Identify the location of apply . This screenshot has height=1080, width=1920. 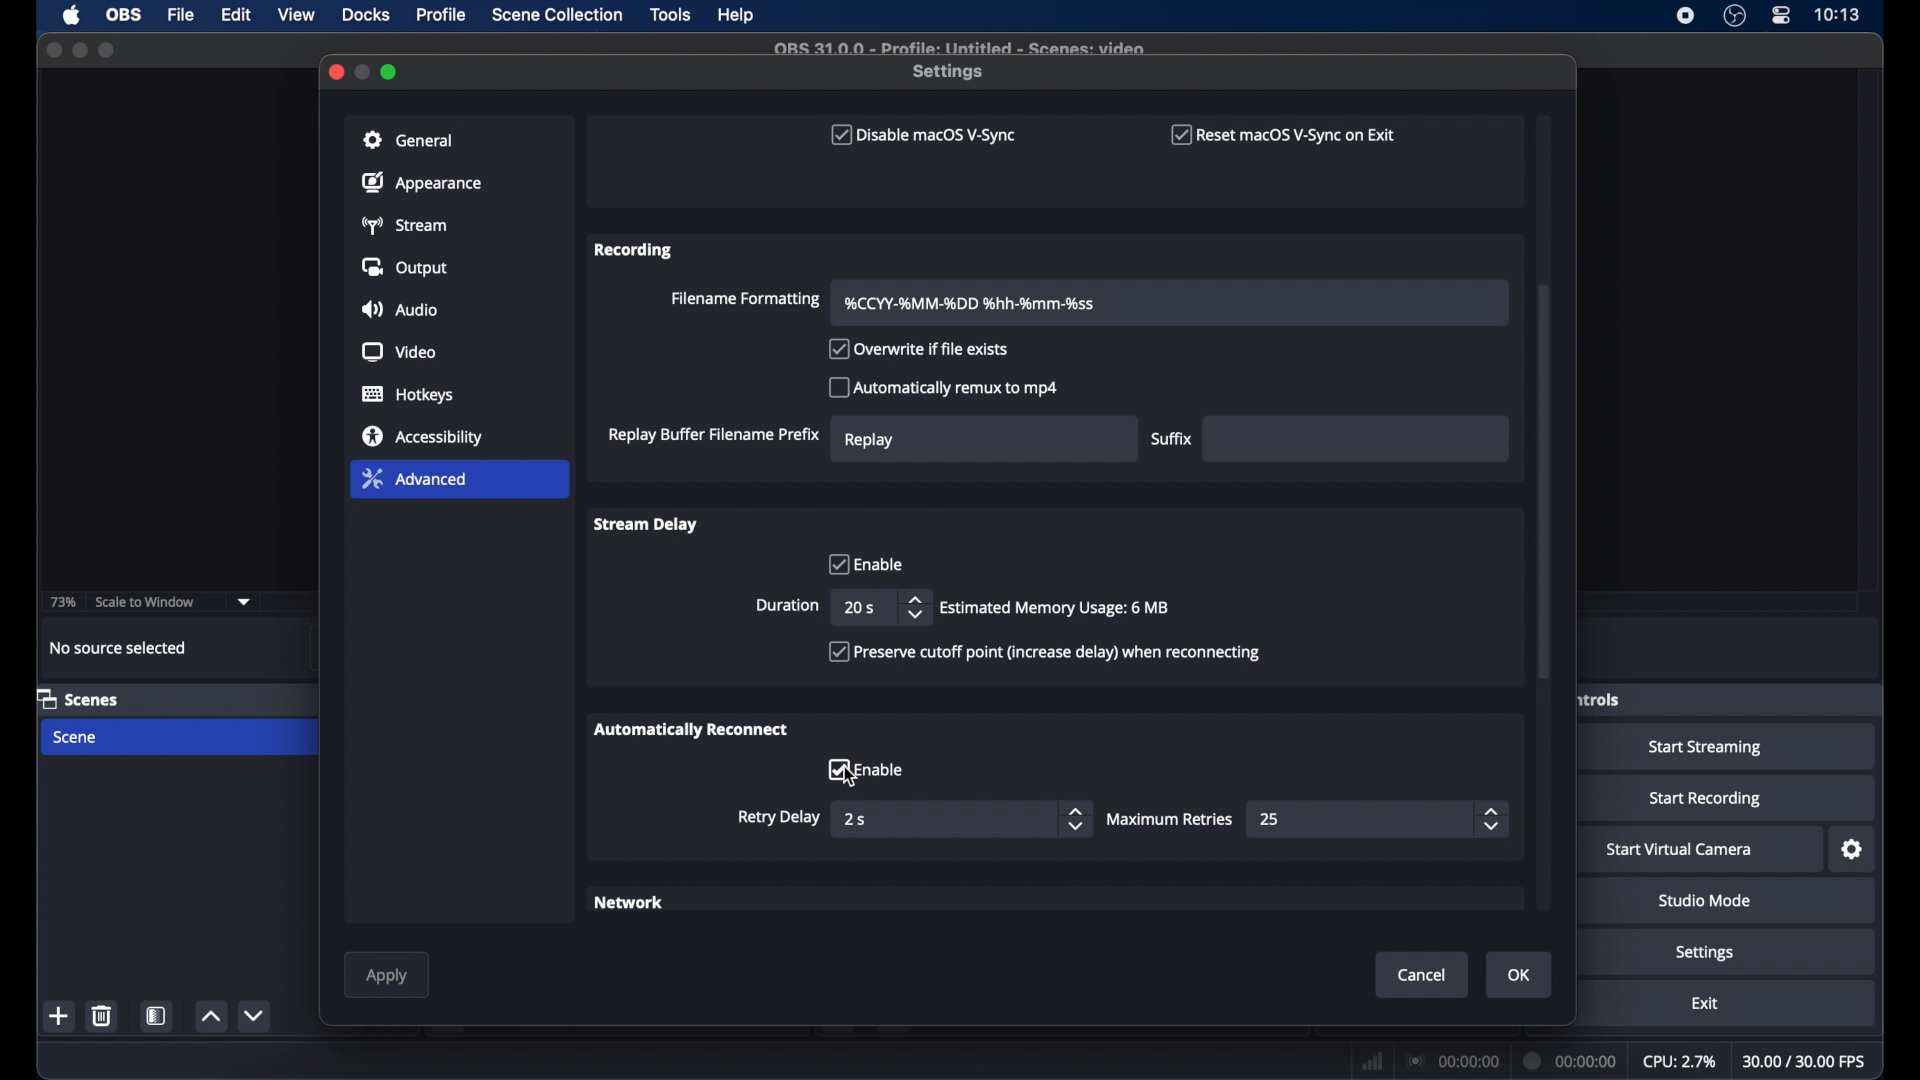
(386, 976).